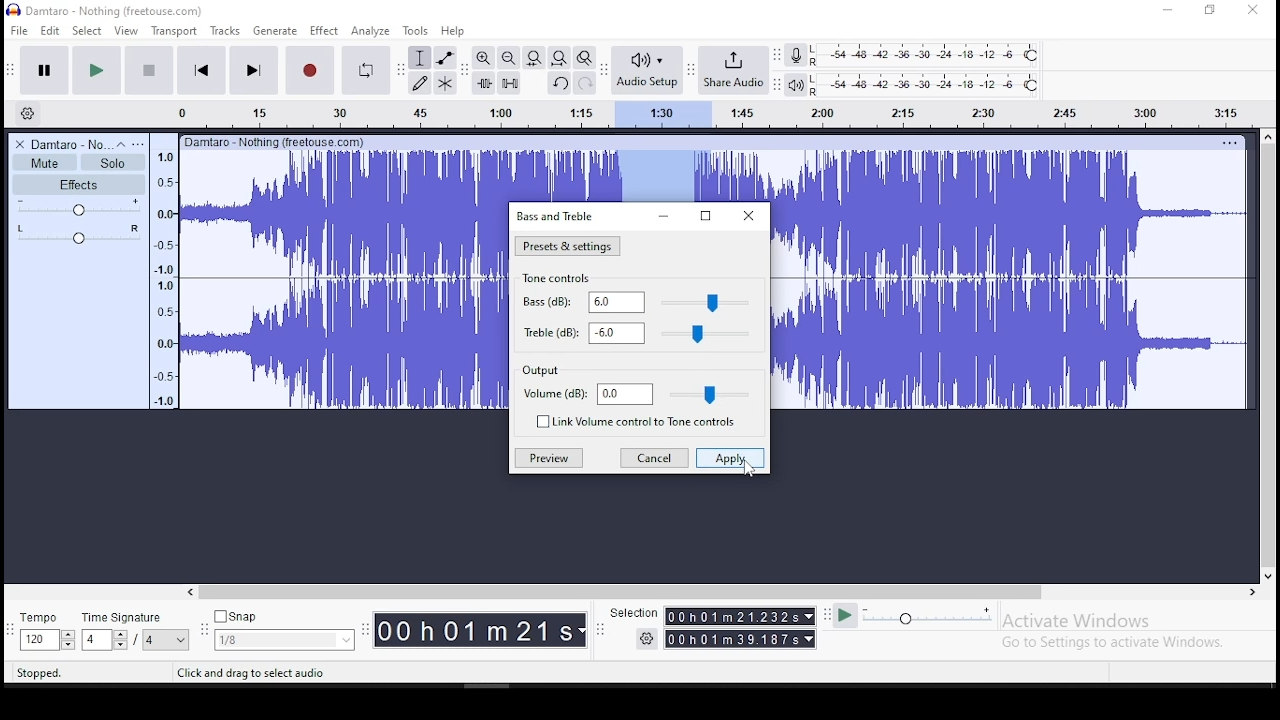 This screenshot has width=1280, height=720. Describe the element at coordinates (845, 616) in the screenshot. I see `Play` at that location.